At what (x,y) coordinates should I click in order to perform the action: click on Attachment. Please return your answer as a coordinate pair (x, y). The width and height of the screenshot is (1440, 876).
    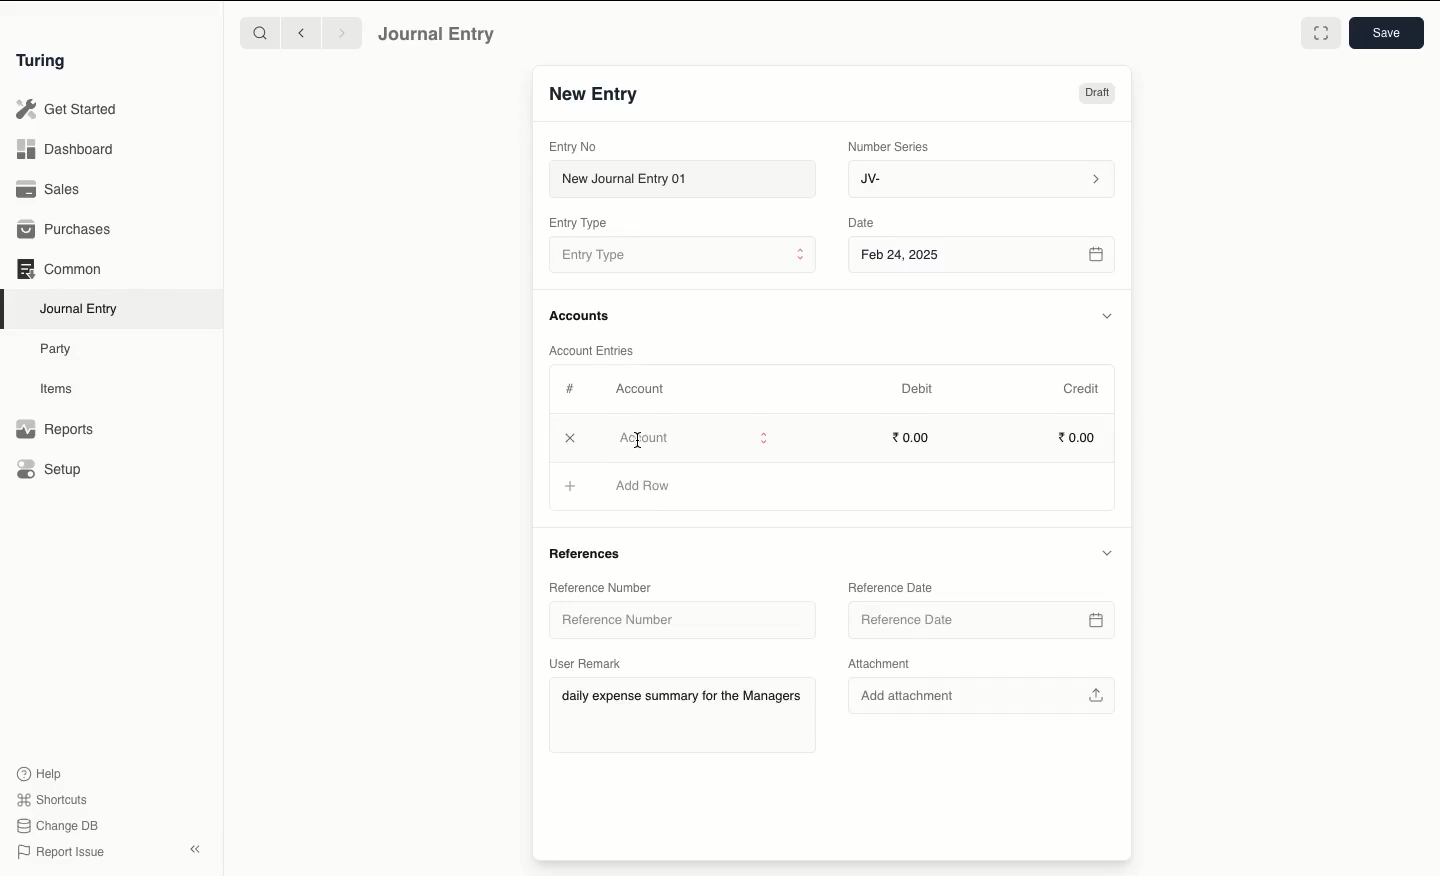
    Looking at the image, I should click on (883, 662).